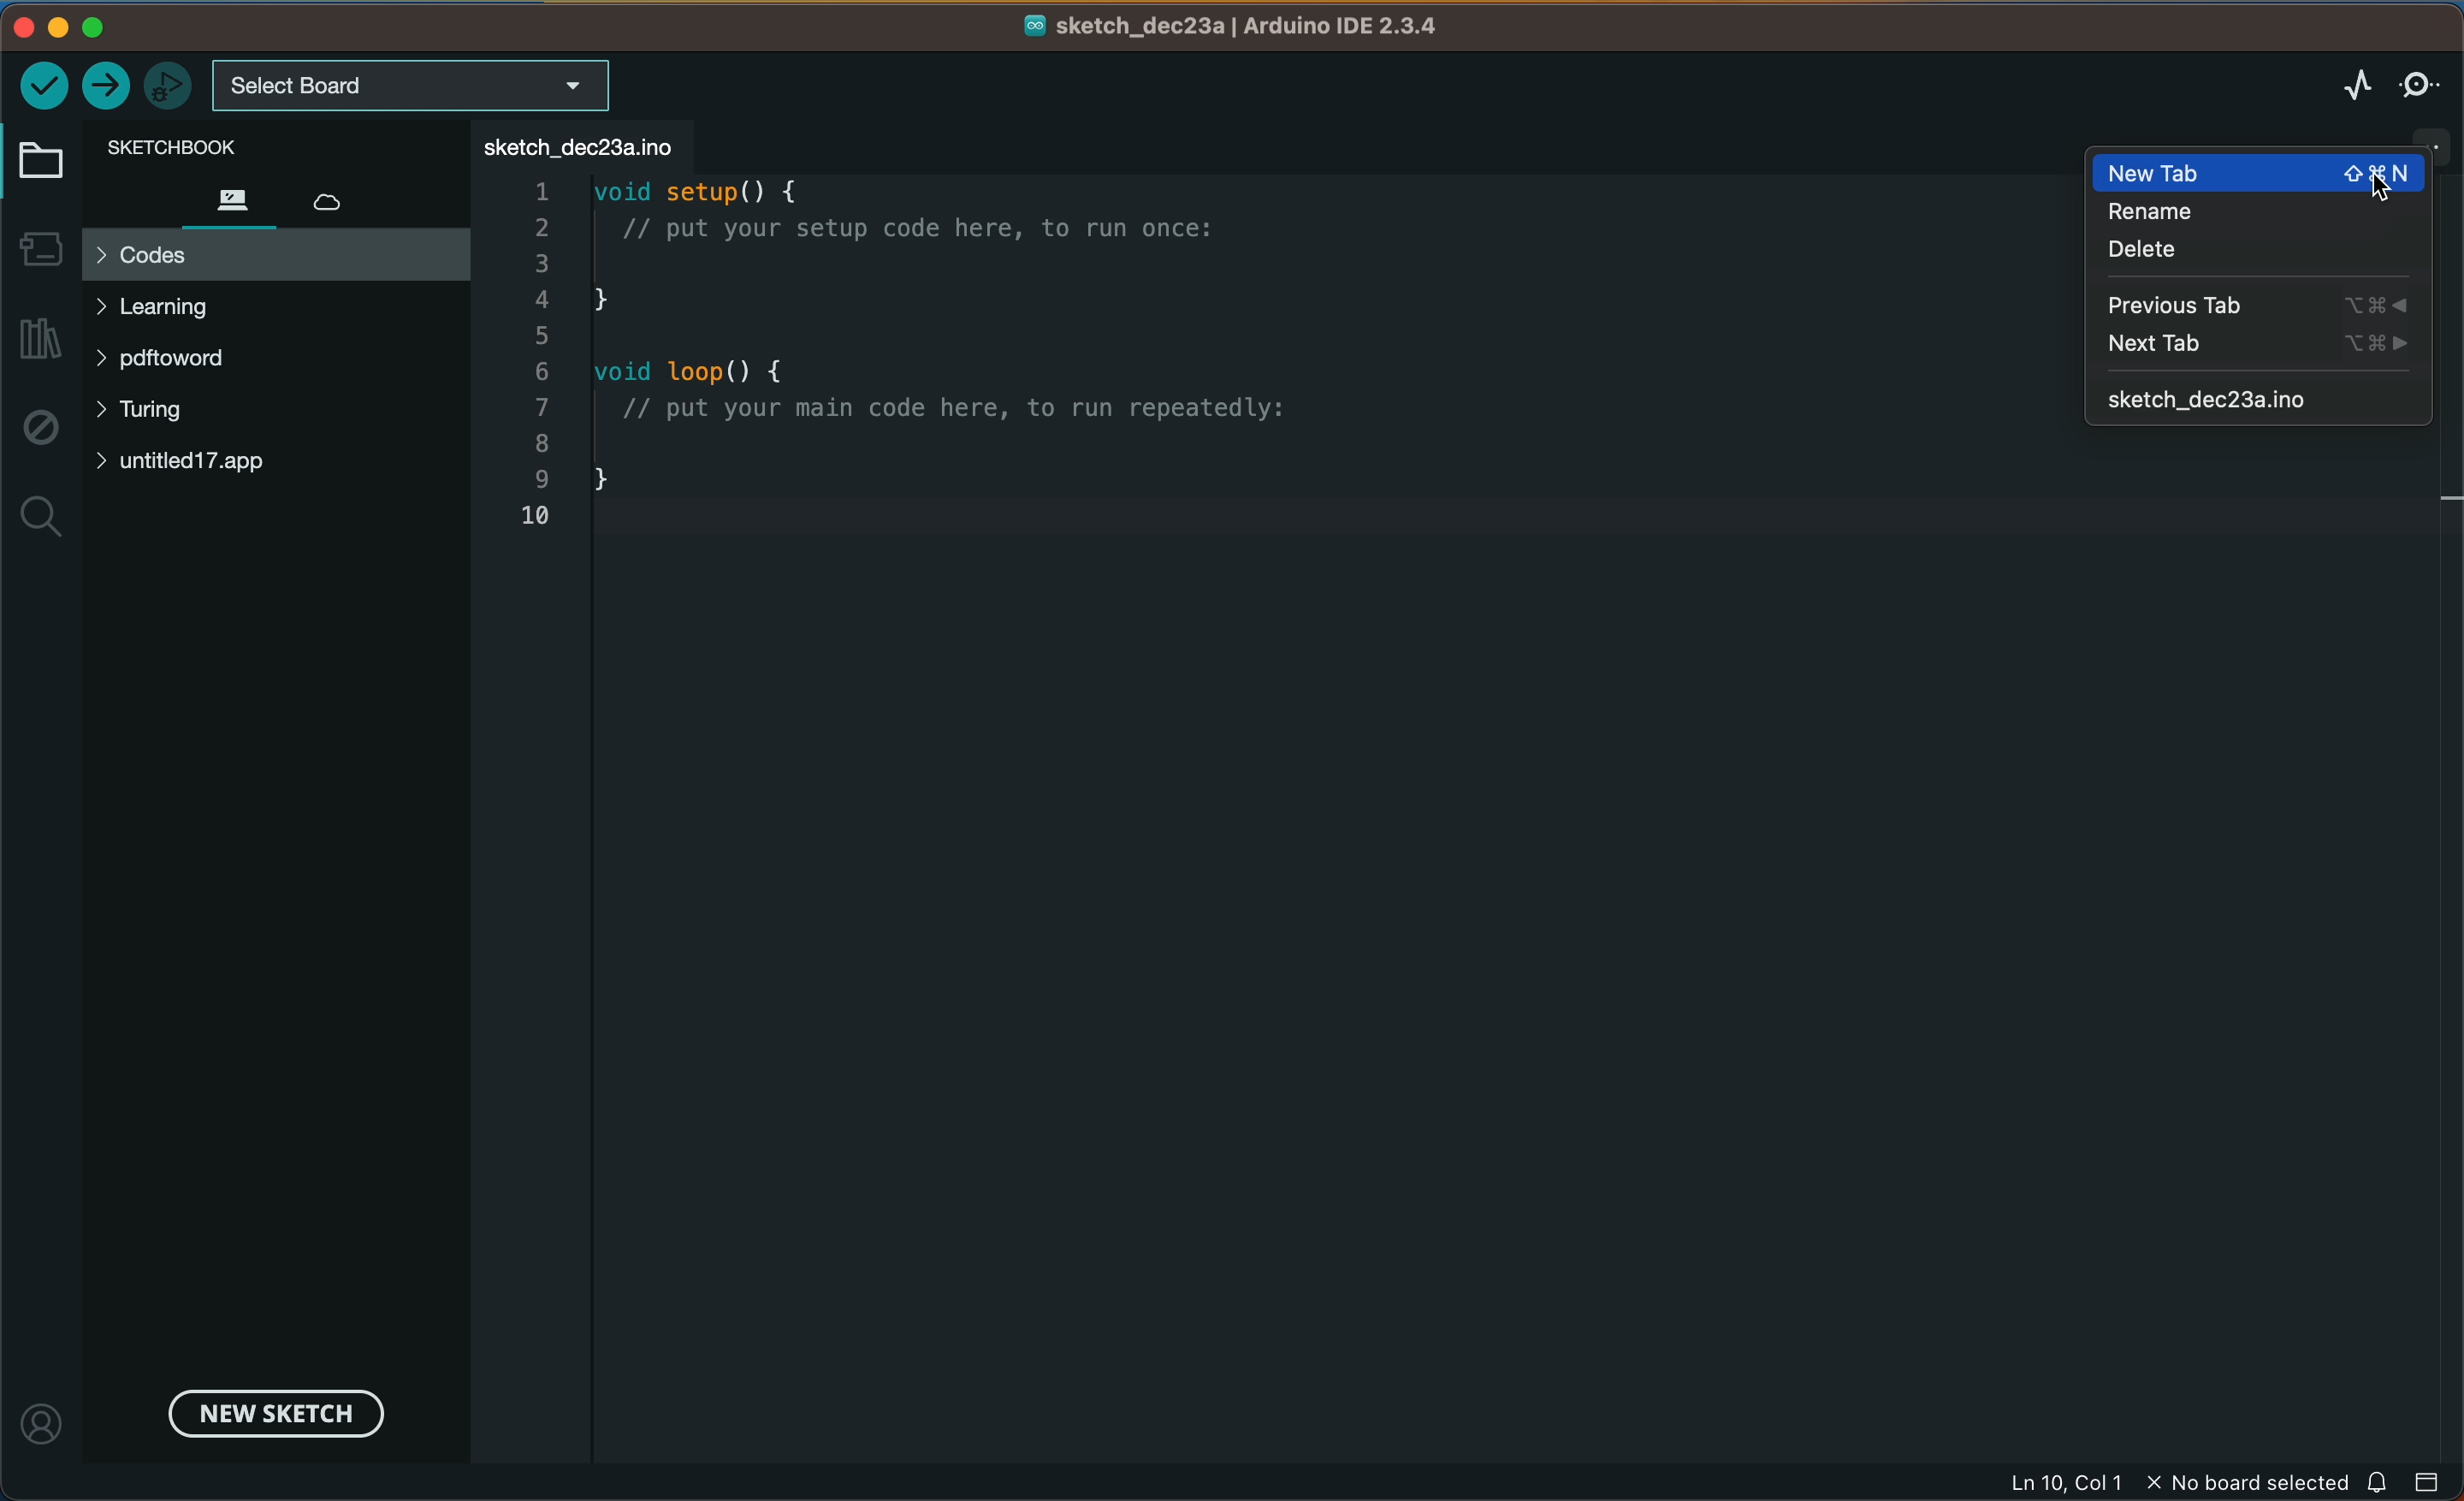 Image resolution: width=2464 pixels, height=1501 pixels. Describe the element at coordinates (155, 413) in the screenshot. I see `turing` at that location.